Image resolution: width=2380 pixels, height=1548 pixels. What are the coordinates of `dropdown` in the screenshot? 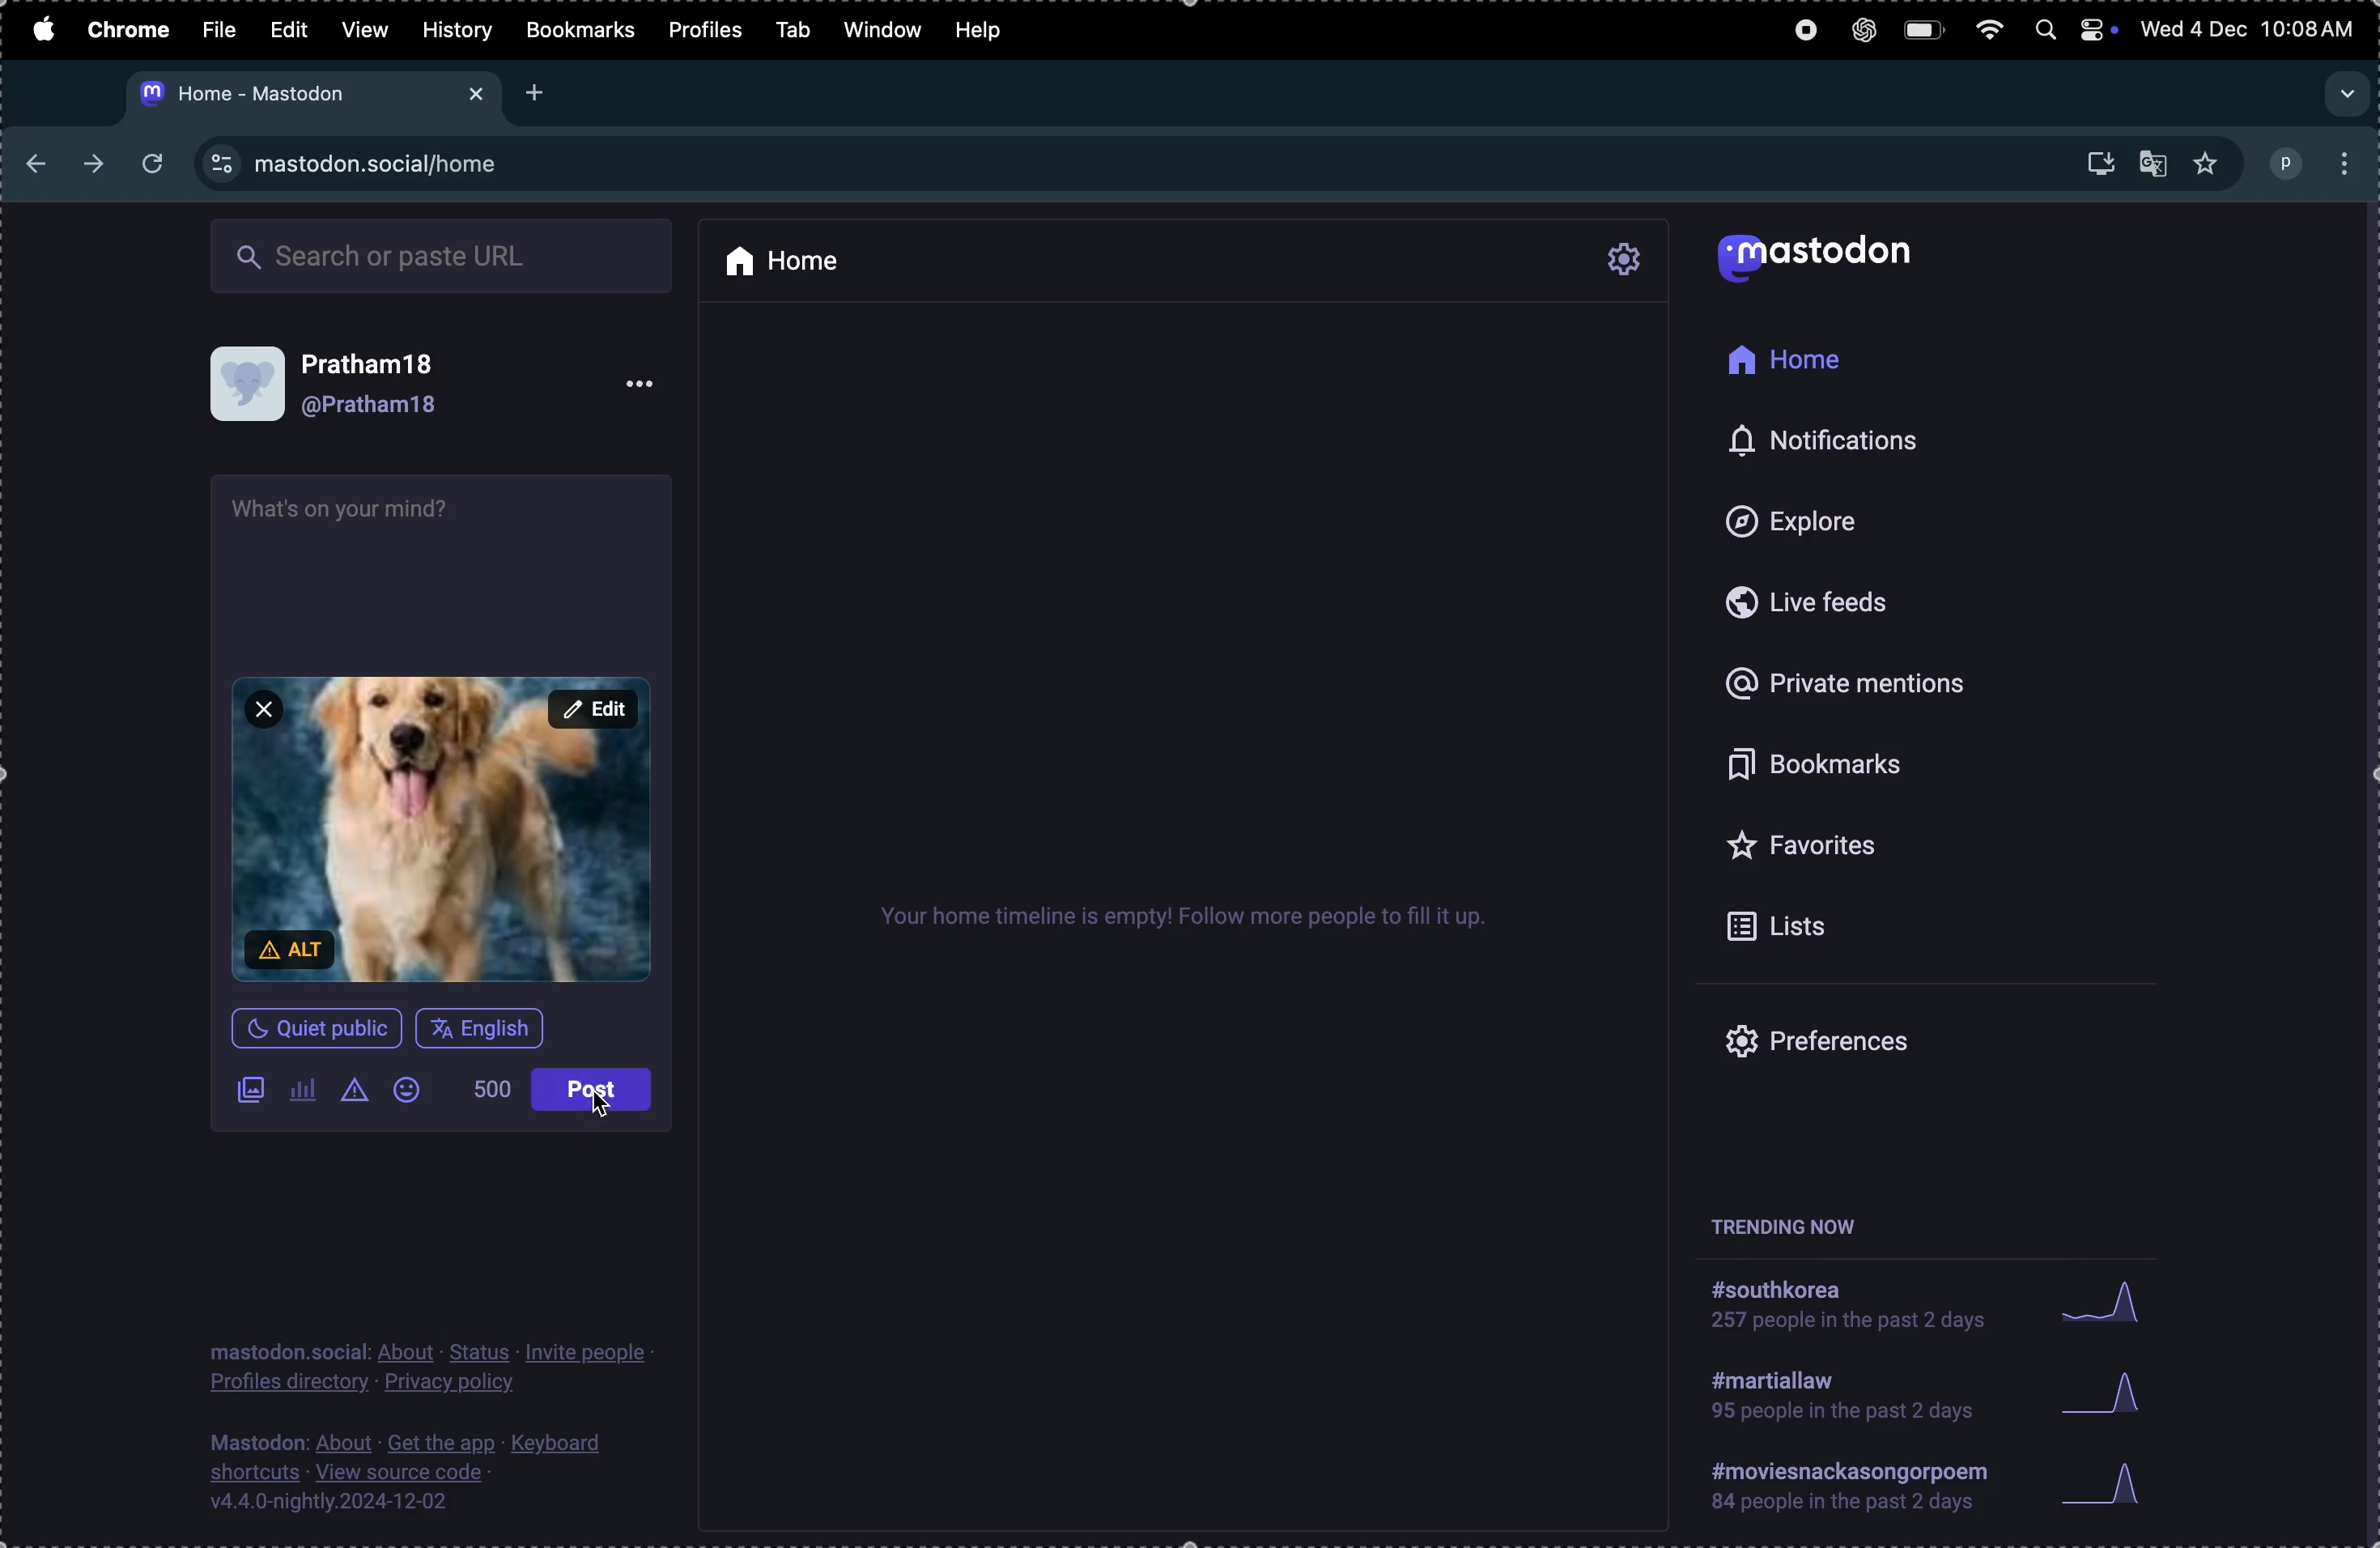 It's located at (2344, 94).